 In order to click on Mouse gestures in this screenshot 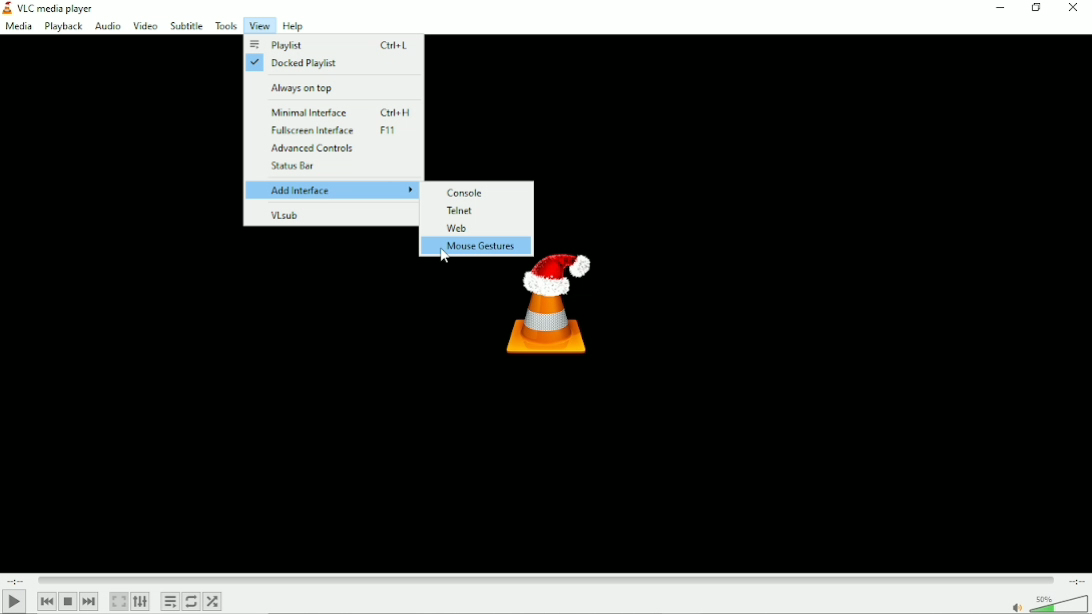, I will do `click(478, 247)`.